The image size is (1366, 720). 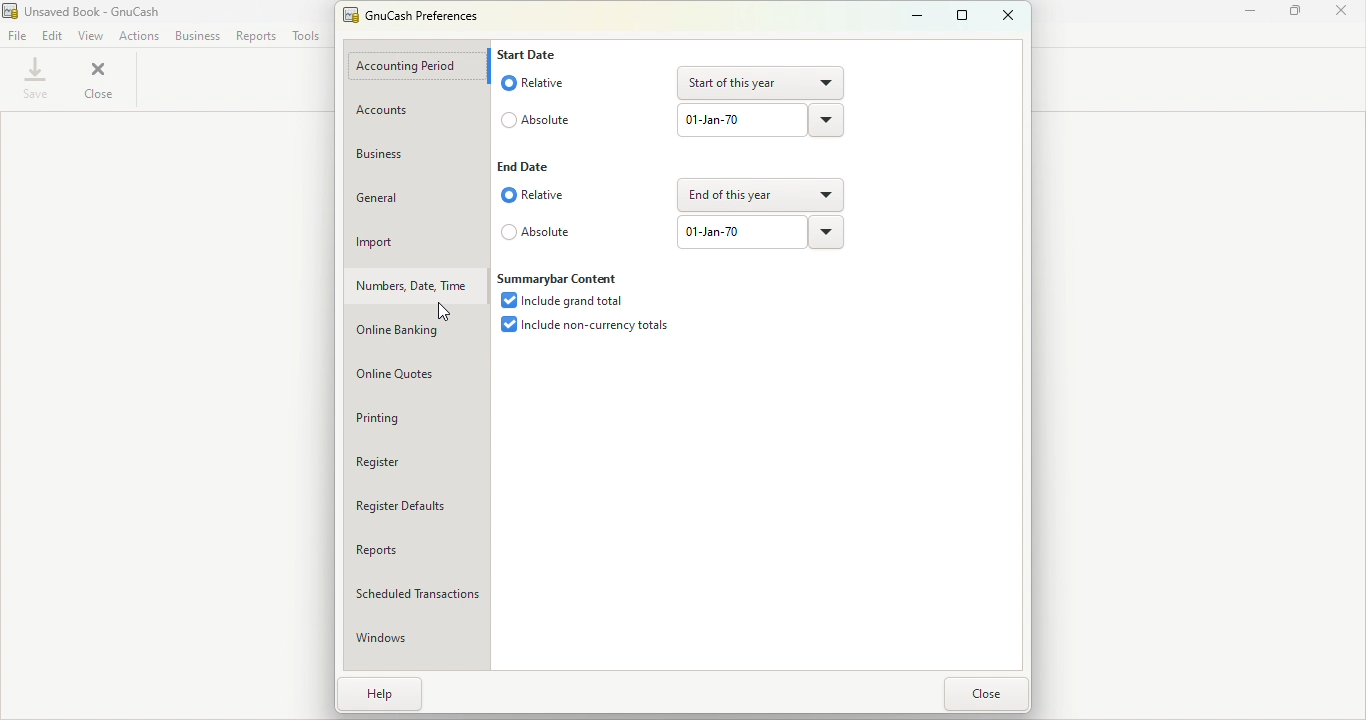 What do you see at coordinates (15, 35) in the screenshot?
I see `File` at bounding box center [15, 35].